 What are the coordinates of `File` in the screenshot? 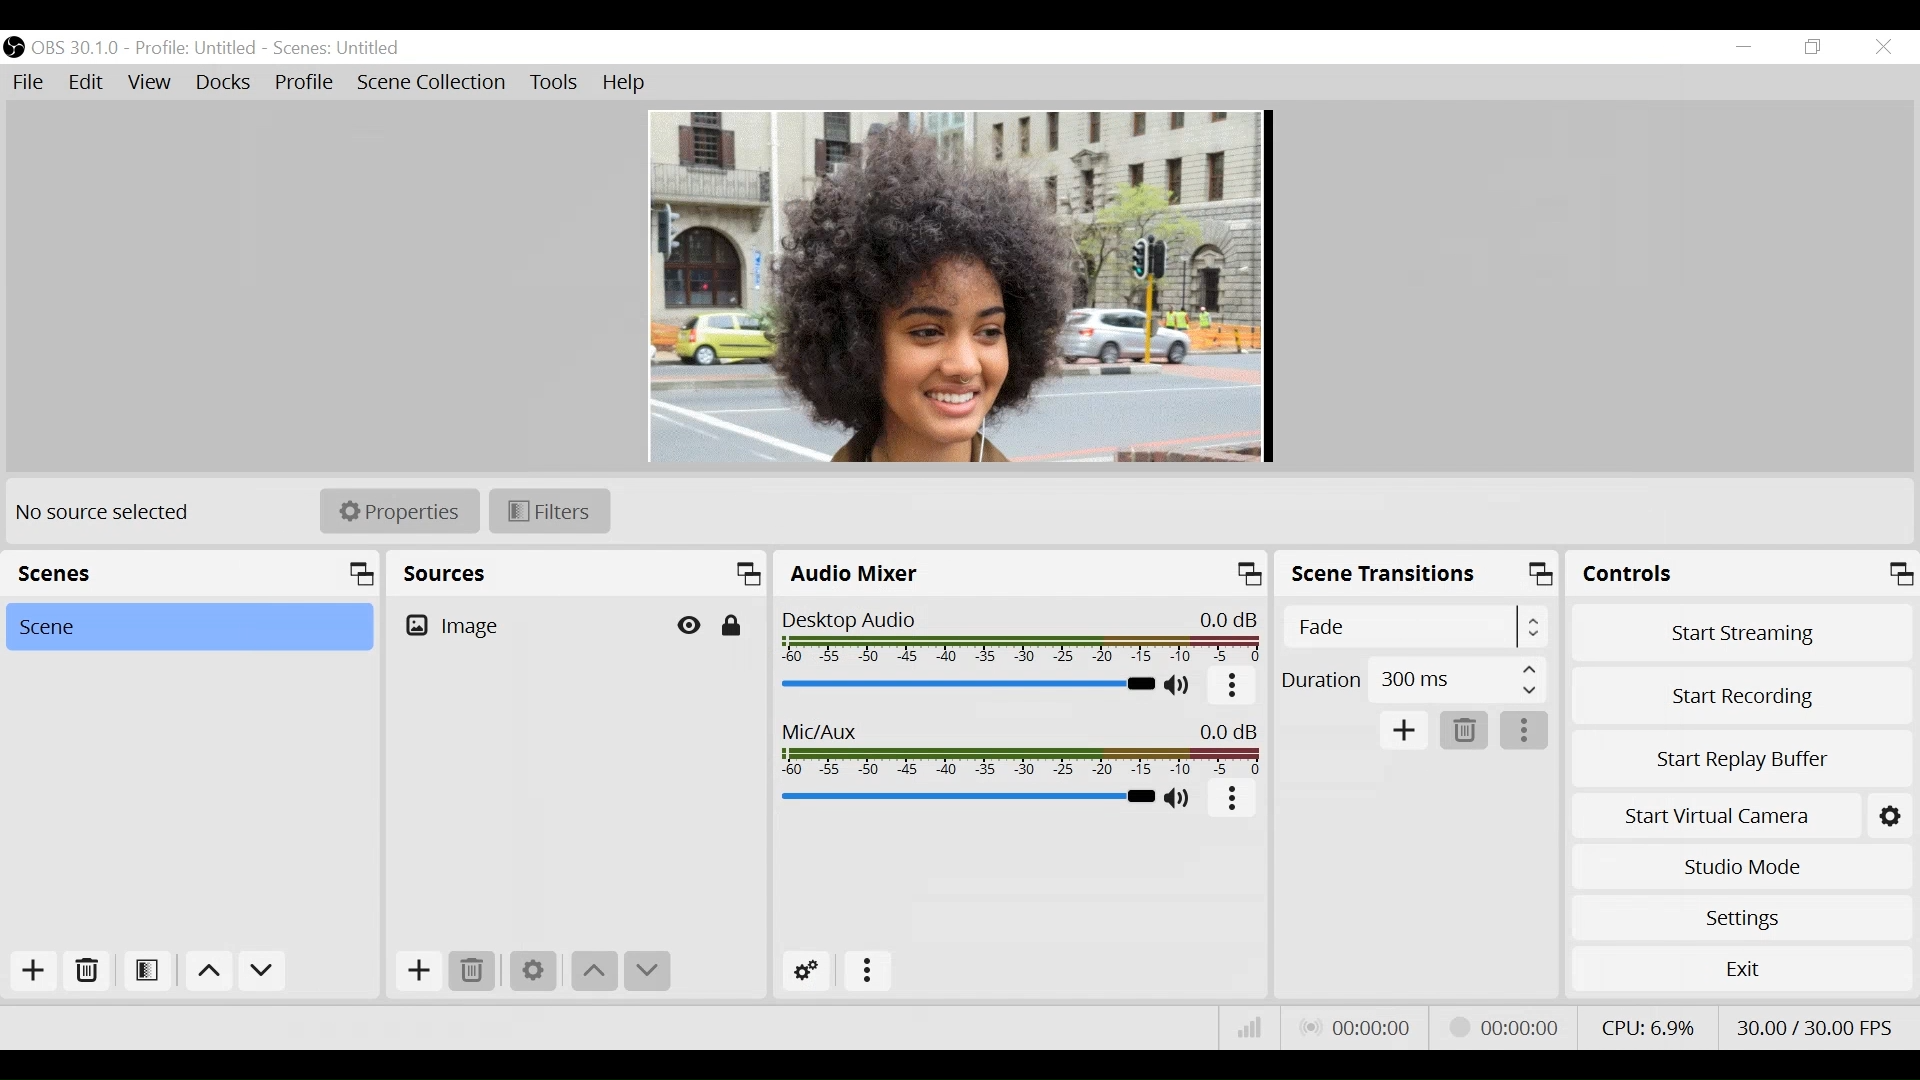 It's located at (31, 83).